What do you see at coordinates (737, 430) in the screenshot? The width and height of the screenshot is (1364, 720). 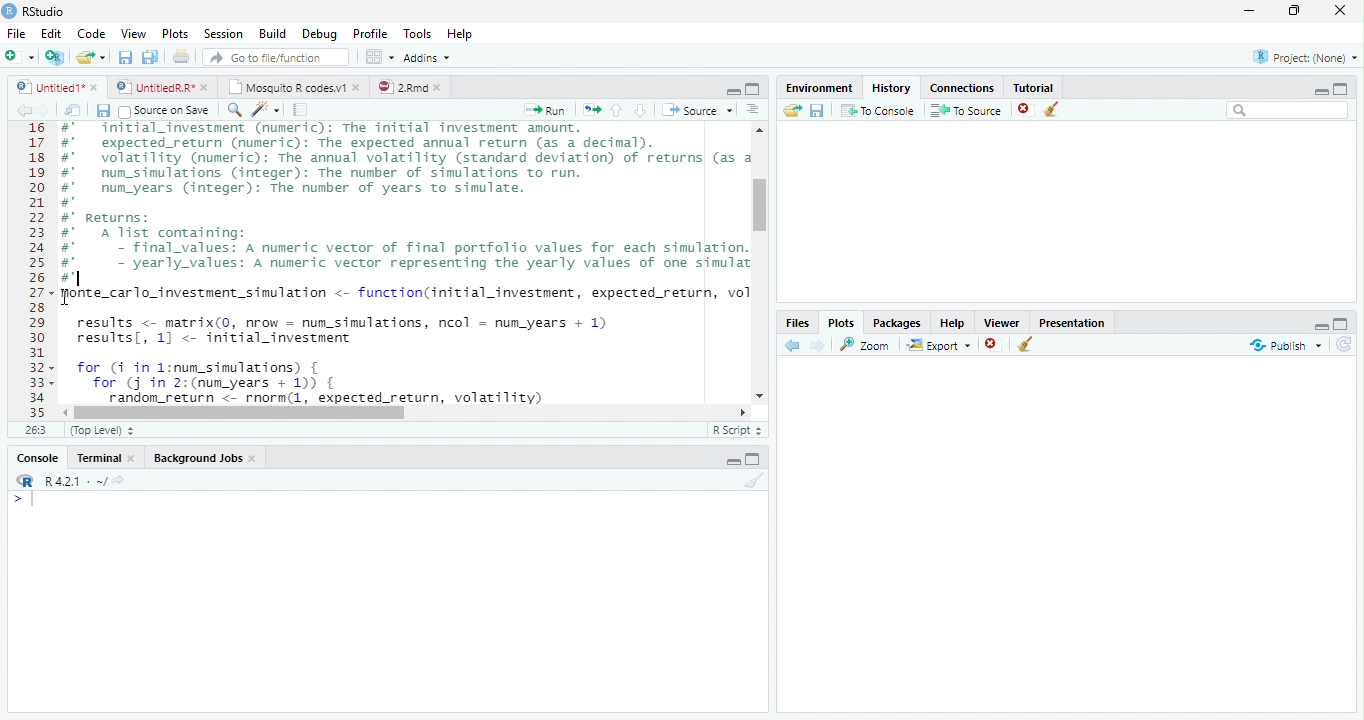 I see `R Script` at bounding box center [737, 430].